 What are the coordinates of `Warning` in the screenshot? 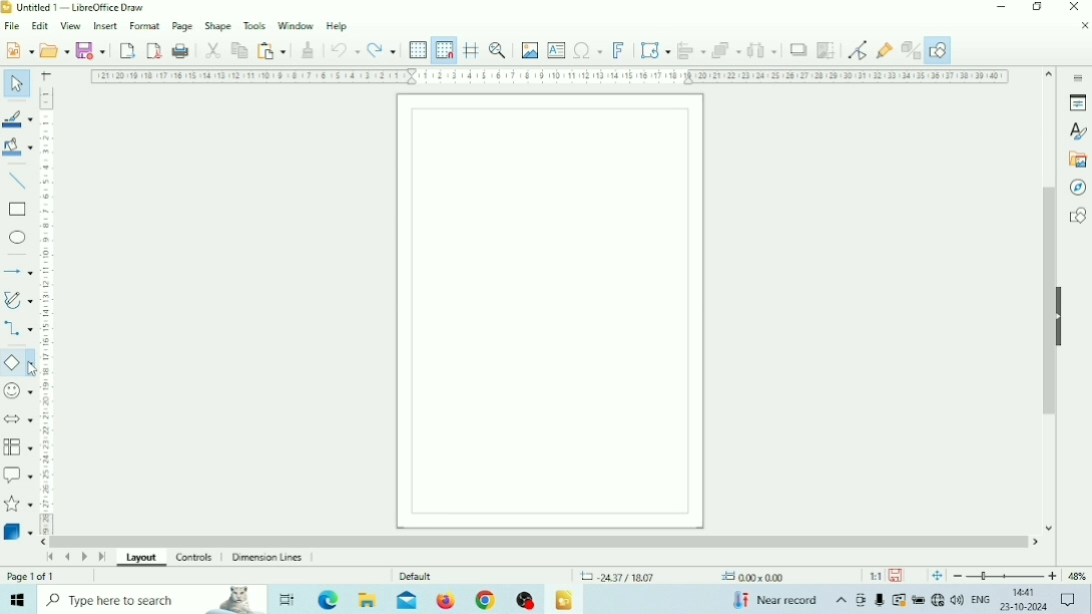 It's located at (2586, 1724).